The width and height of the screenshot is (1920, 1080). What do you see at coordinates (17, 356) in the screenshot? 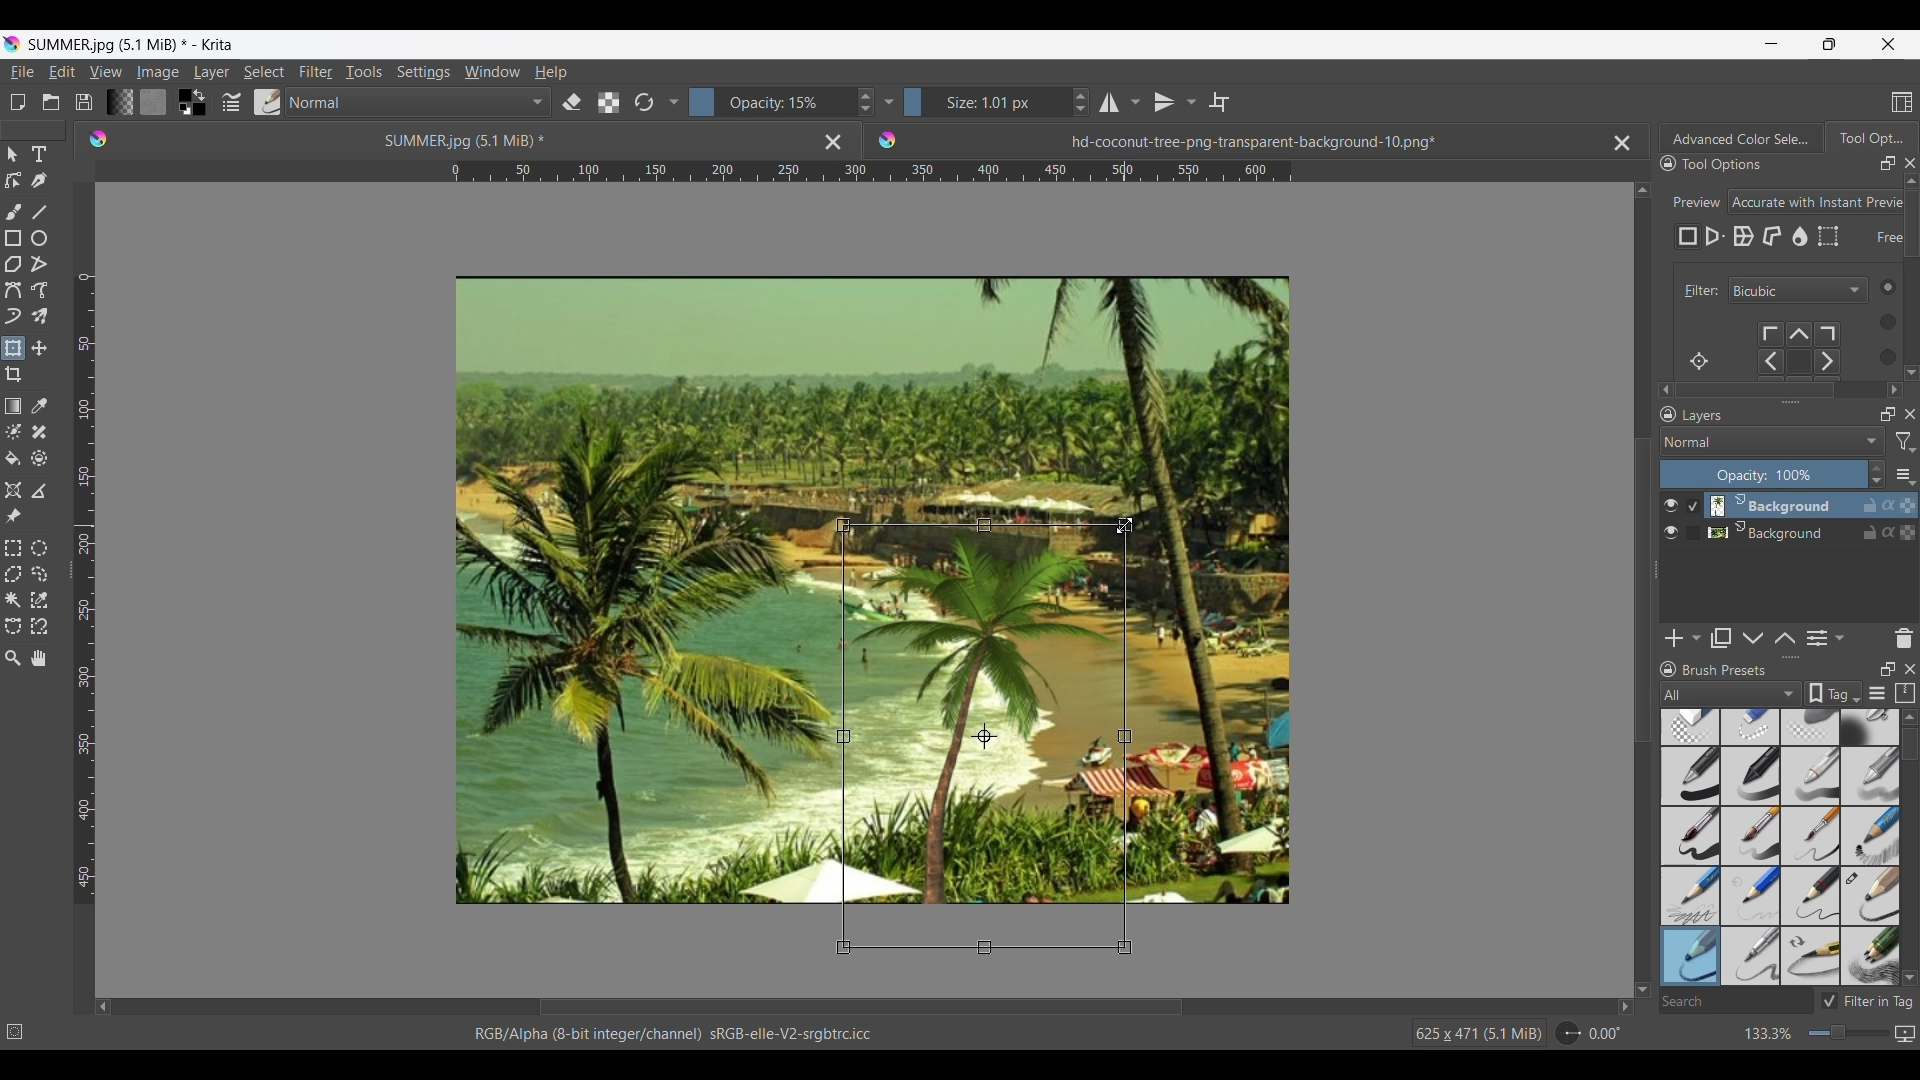
I see `Cursor clicking on Transform tool` at bounding box center [17, 356].